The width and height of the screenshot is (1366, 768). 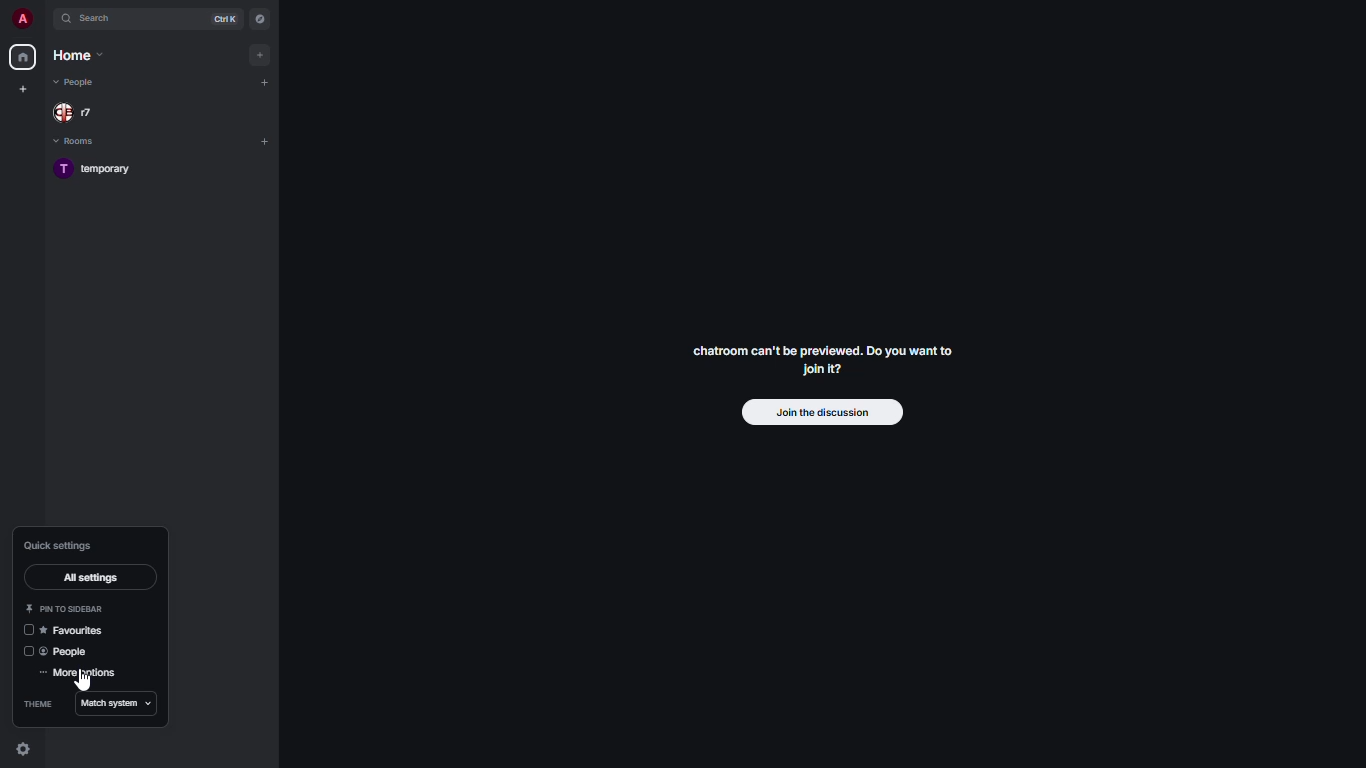 What do you see at coordinates (21, 18) in the screenshot?
I see `profile` at bounding box center [21, 18].